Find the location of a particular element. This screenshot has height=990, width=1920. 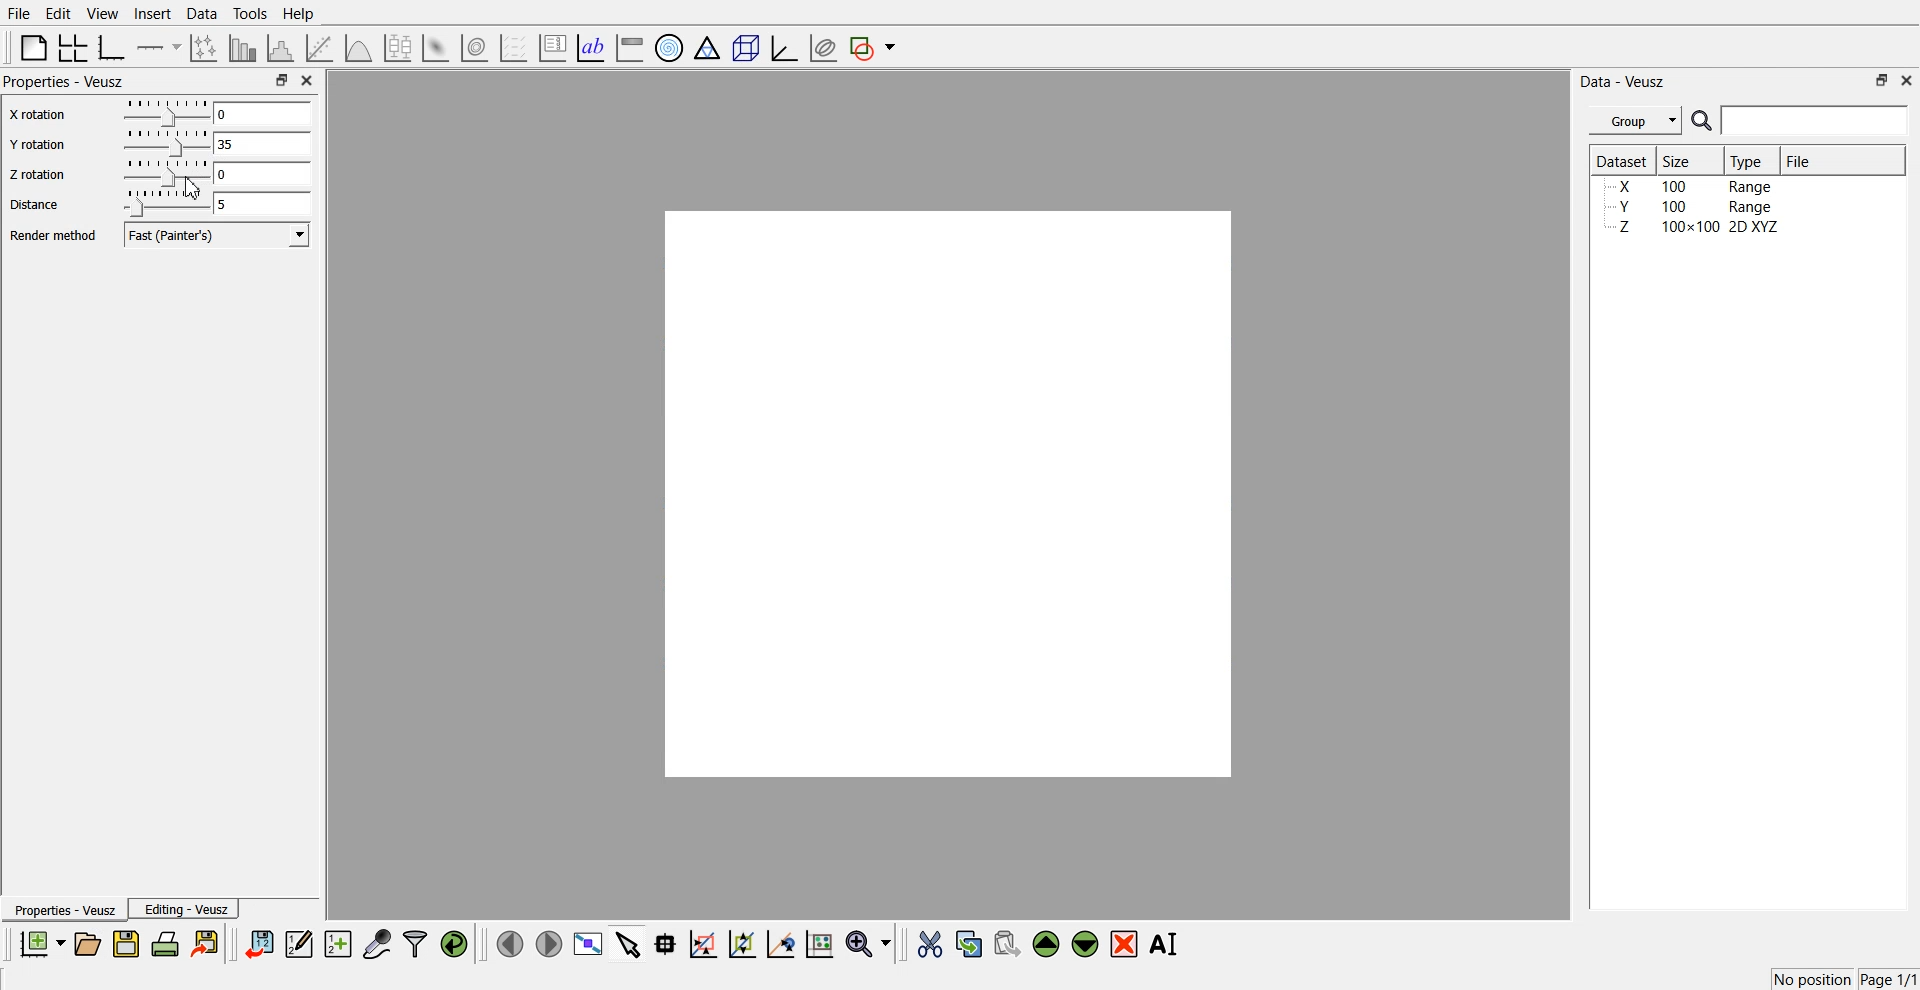

3D Scene is located at coordinates (747, 49).